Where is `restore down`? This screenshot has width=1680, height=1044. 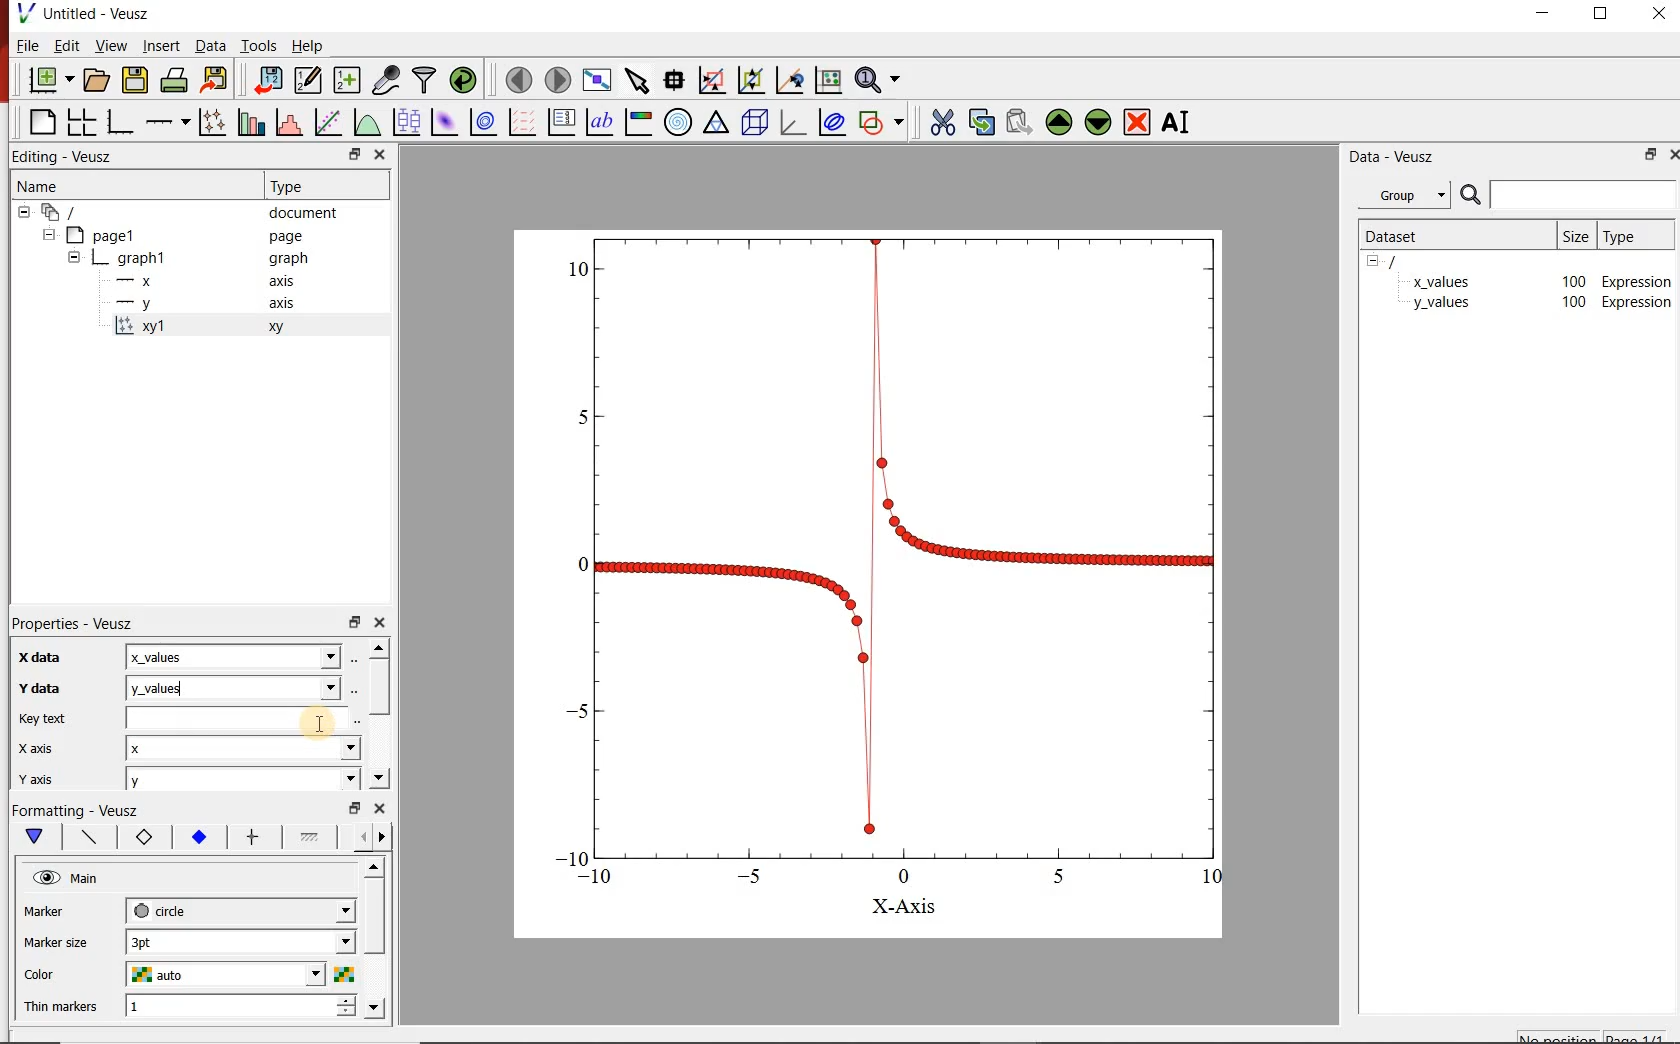 restore down is located at coordinates (1600, 15).